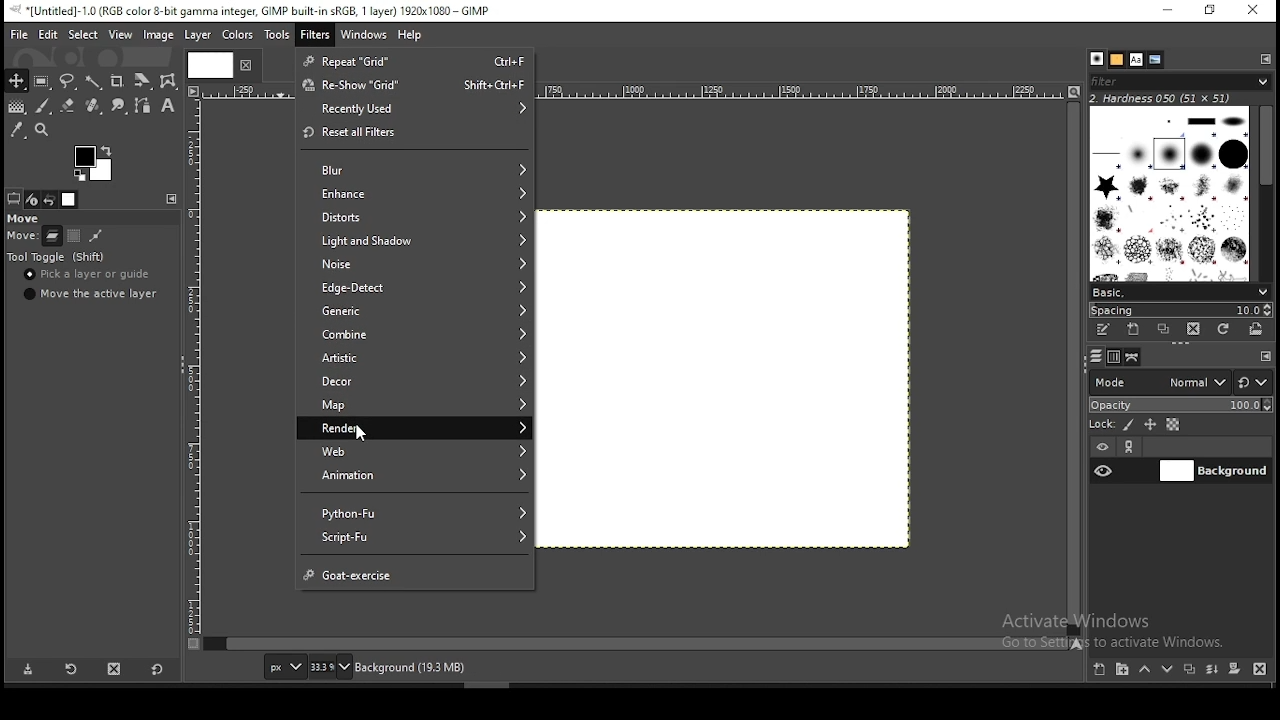 Image resolution: width=1280 pixels, height=720 pixels. I want to click on units, so click(284, 666).